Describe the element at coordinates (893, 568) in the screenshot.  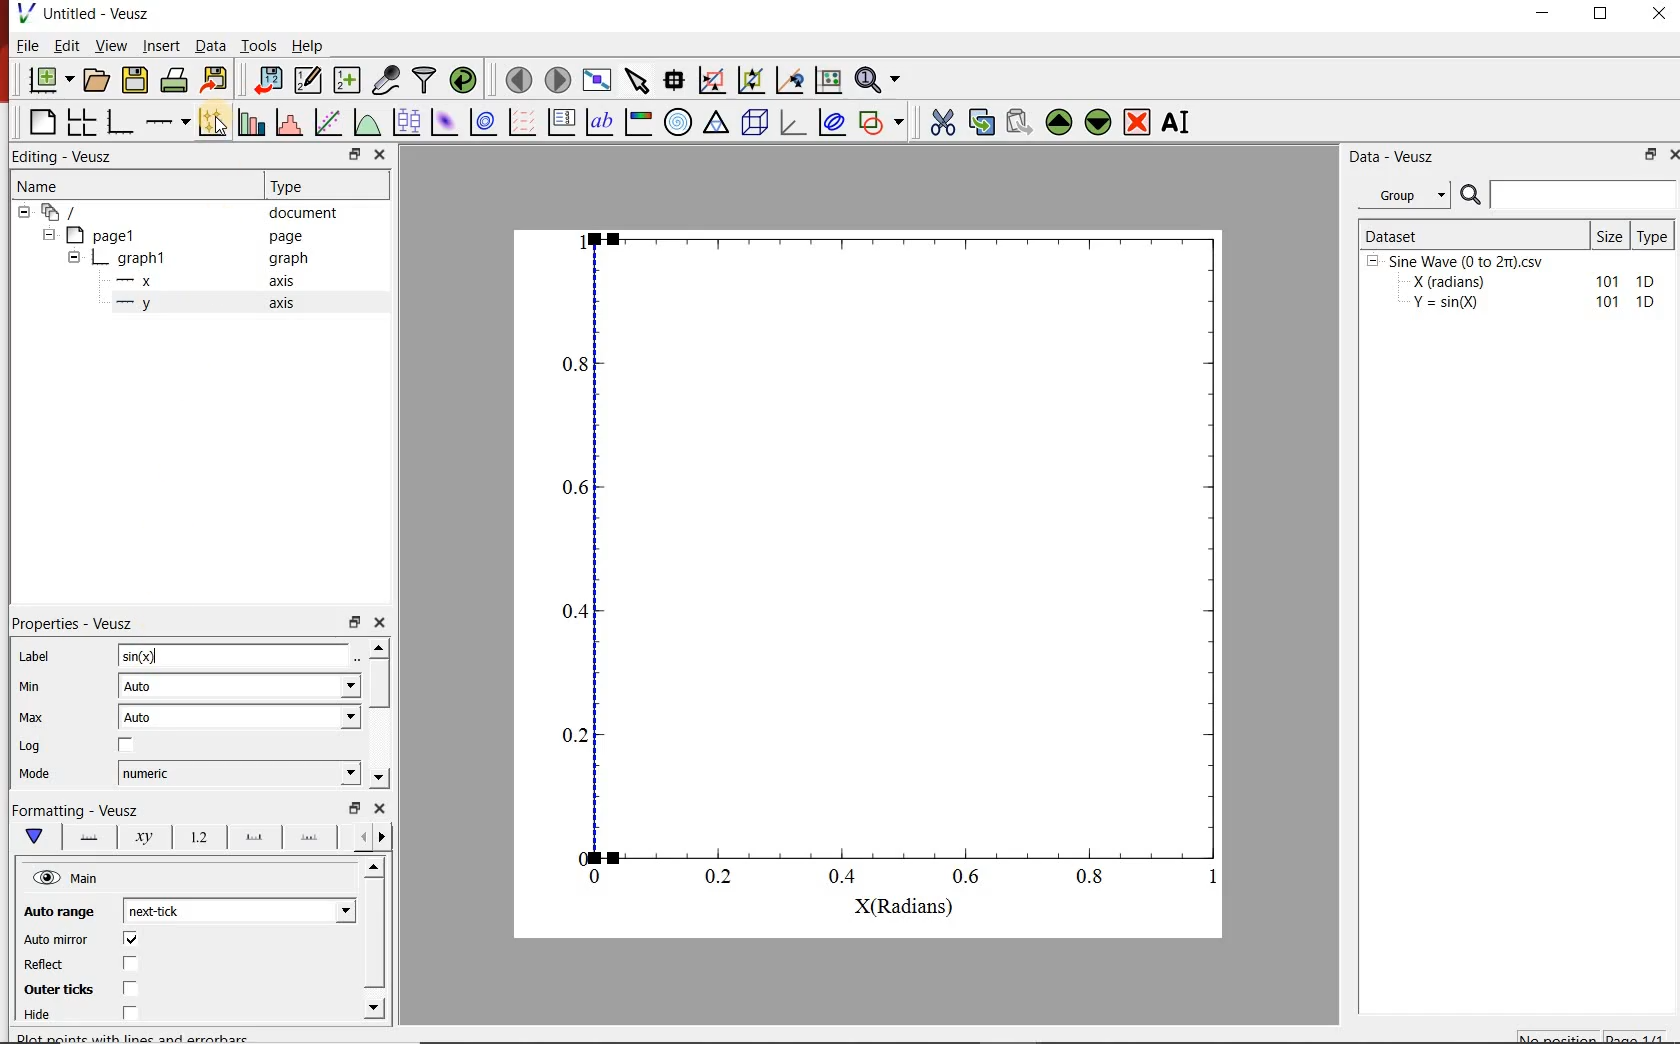
I see `BS —
0.8
0.6
0.4
0.2
0 0.2 0.4 0.6 0.8 1` at that location.